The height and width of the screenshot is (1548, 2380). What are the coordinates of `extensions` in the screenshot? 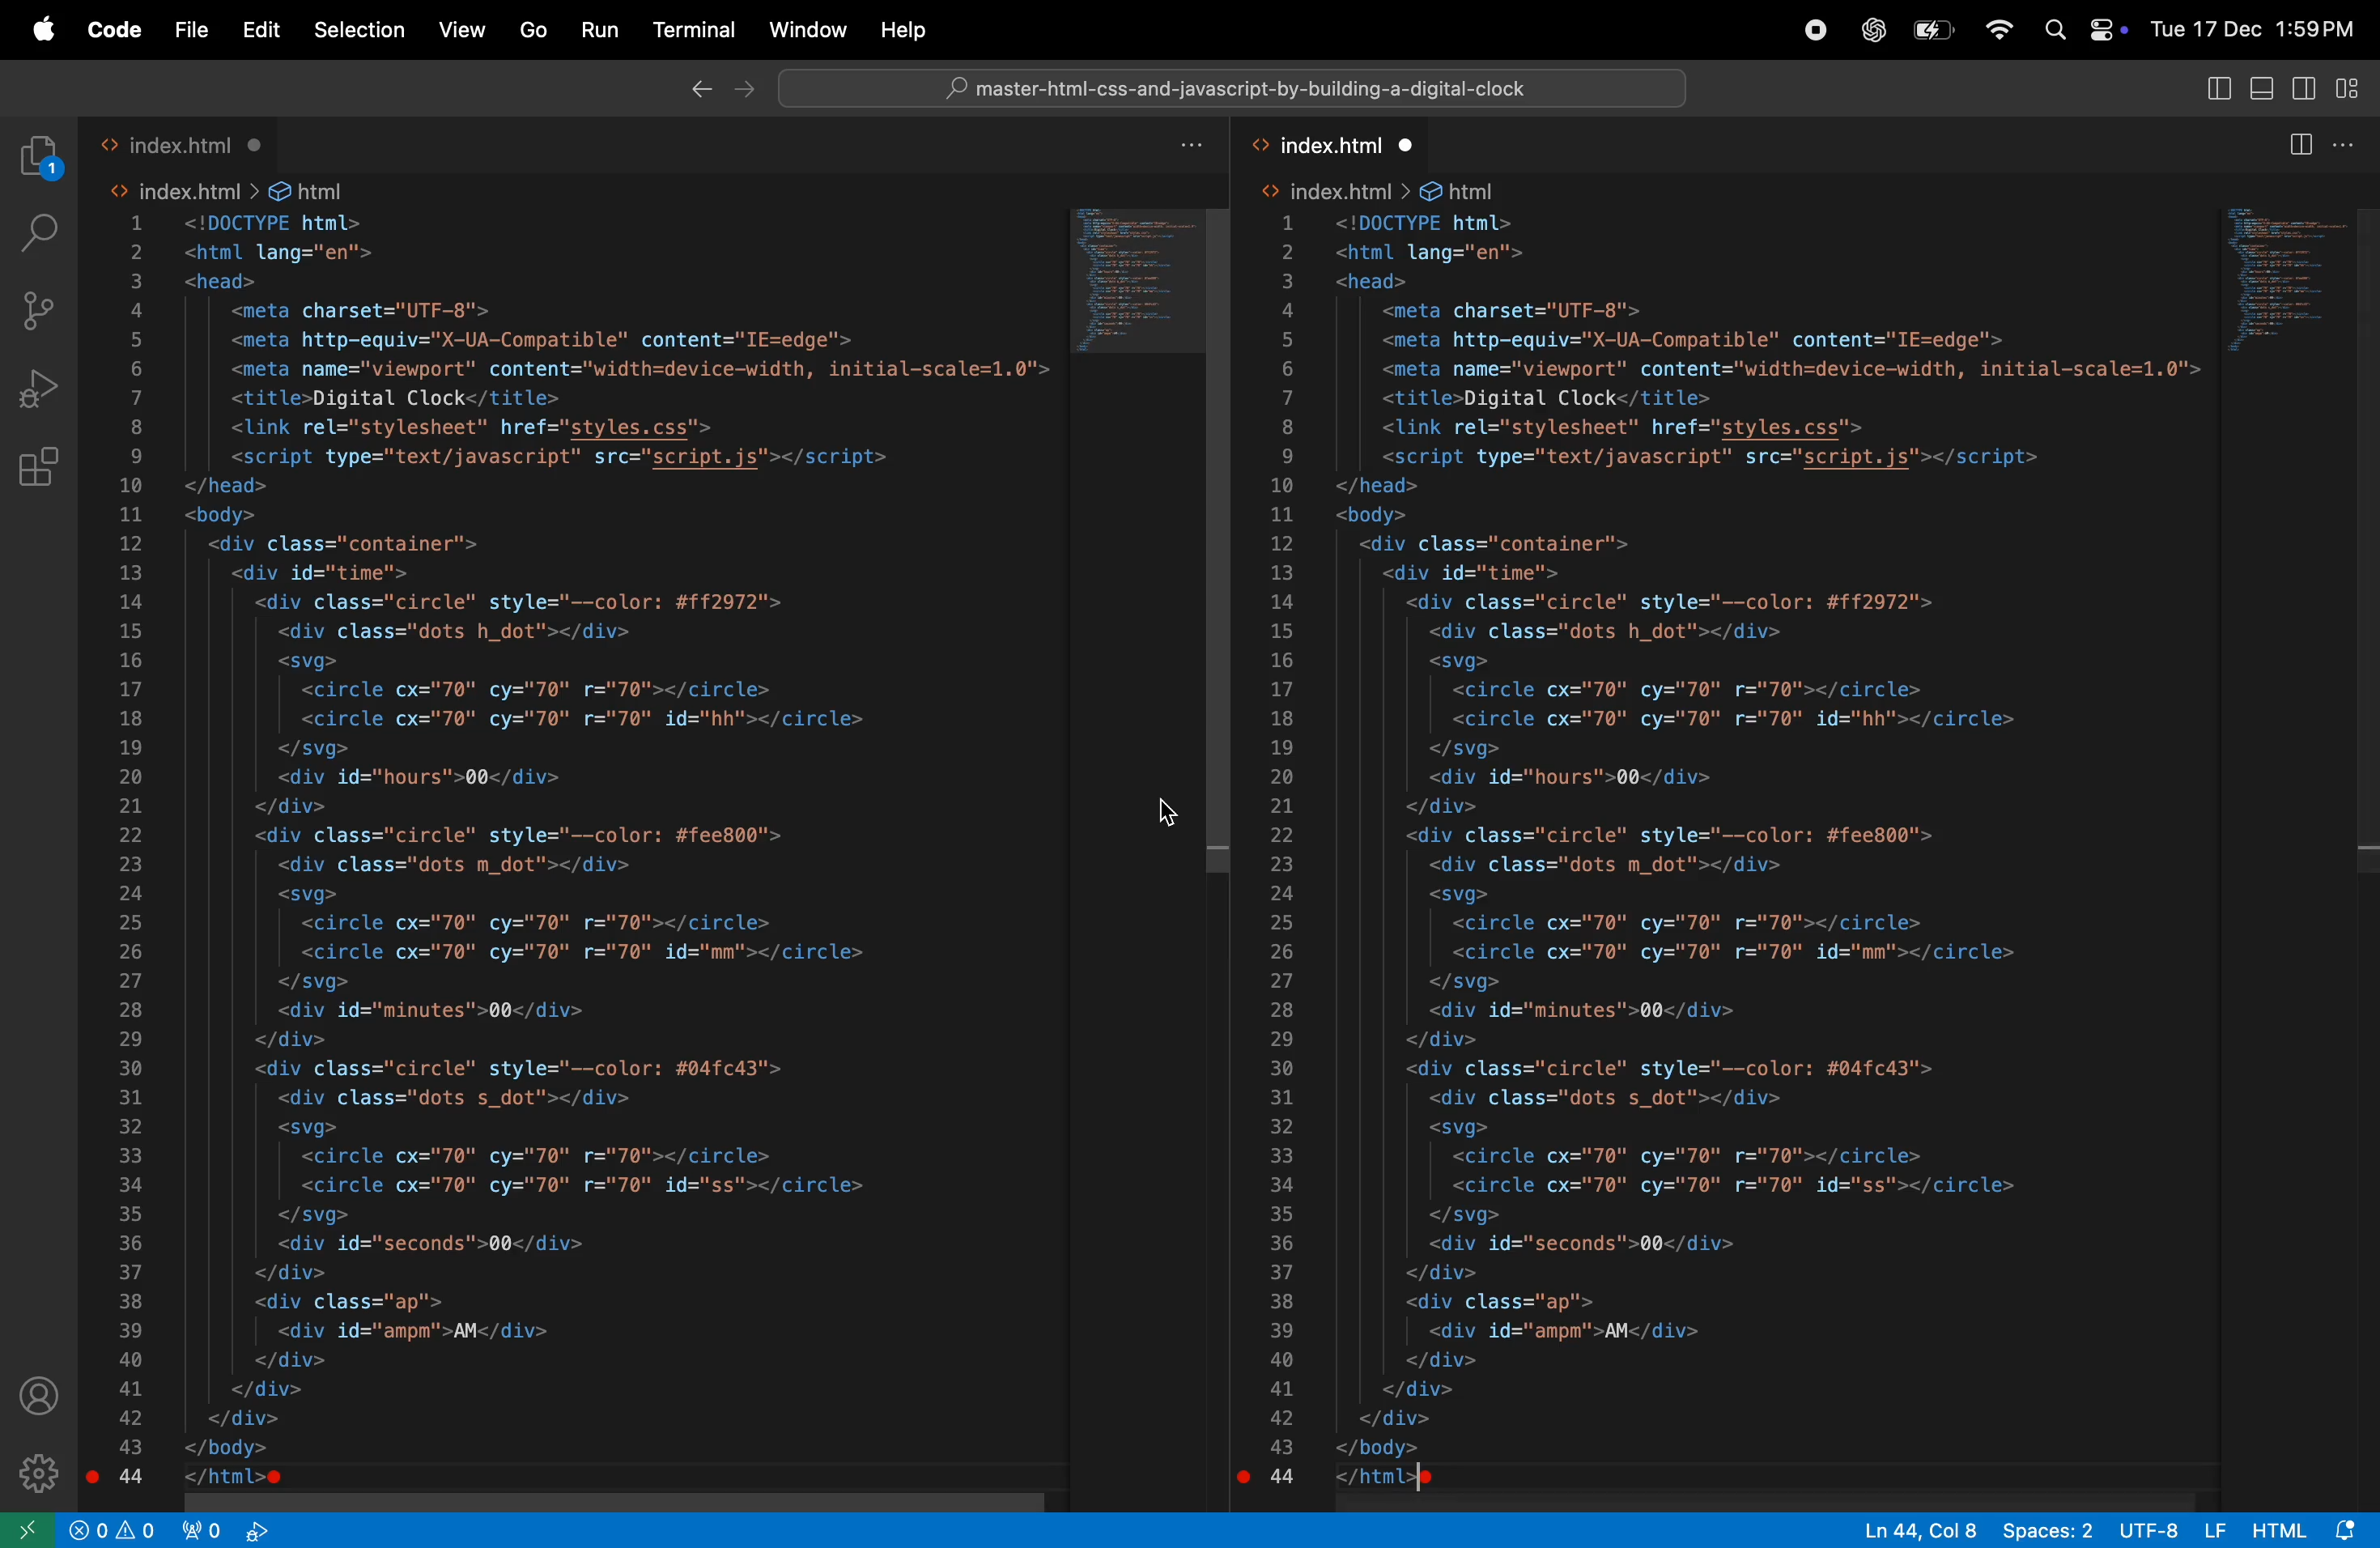 It's located at (42, 469).